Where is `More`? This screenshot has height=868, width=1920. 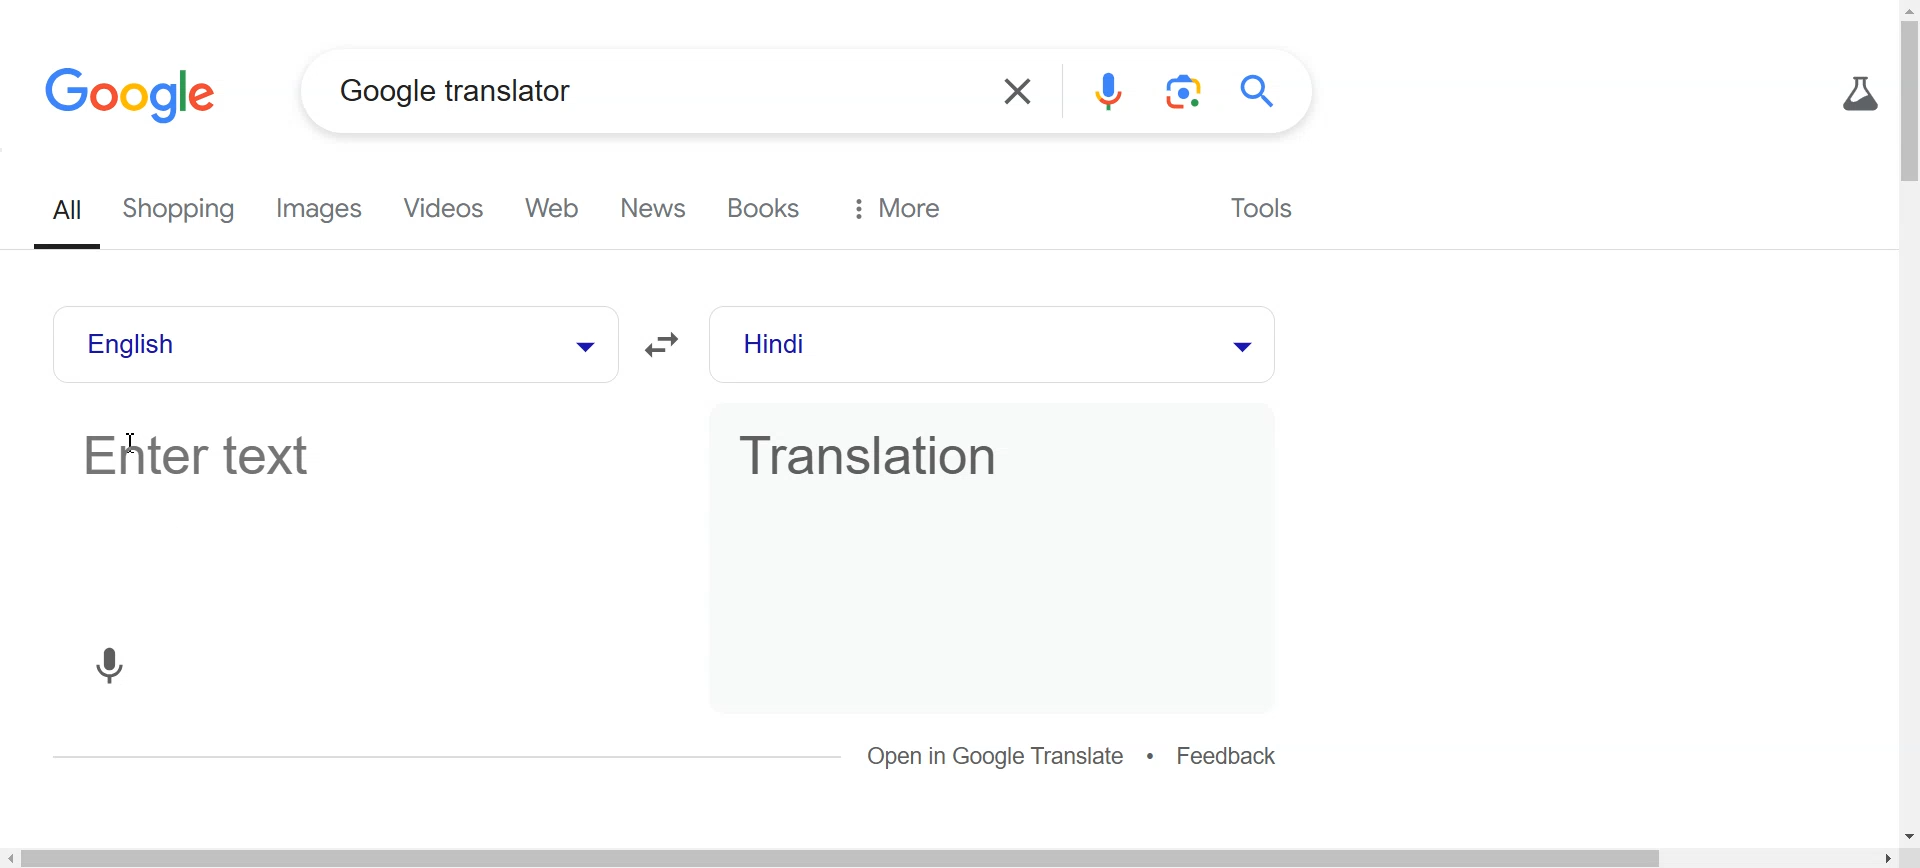
More is located at coordinates (897, 208).